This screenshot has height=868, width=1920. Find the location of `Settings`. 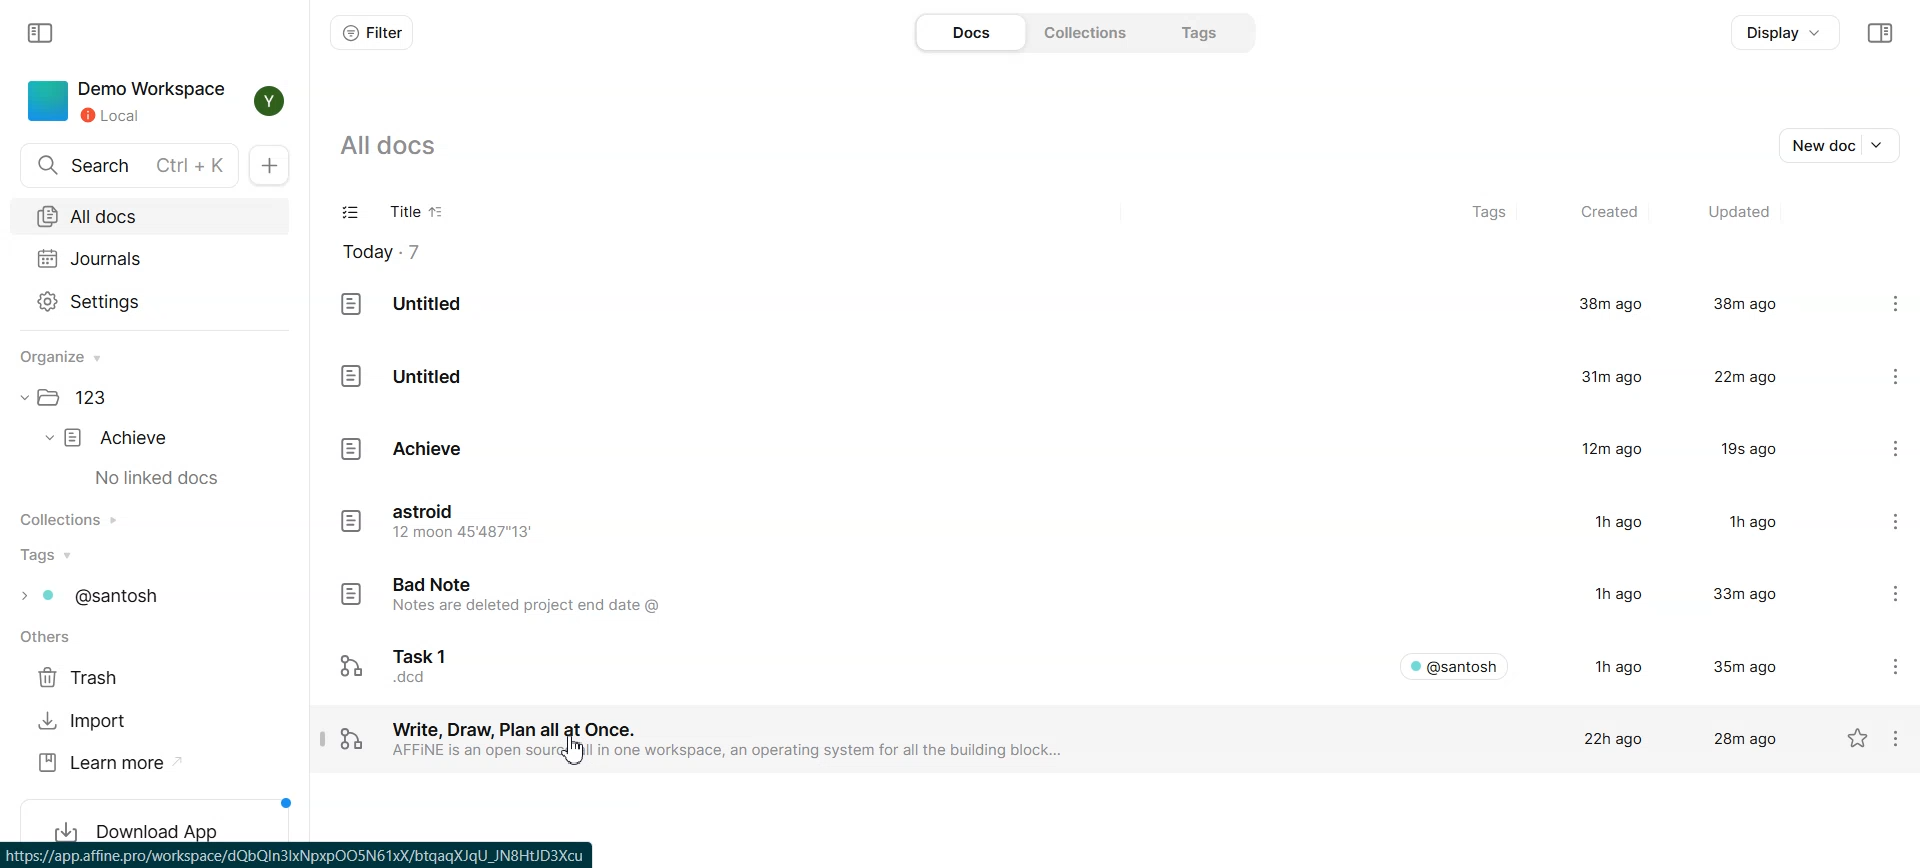

Settings is located at coordinates (1880, 664).